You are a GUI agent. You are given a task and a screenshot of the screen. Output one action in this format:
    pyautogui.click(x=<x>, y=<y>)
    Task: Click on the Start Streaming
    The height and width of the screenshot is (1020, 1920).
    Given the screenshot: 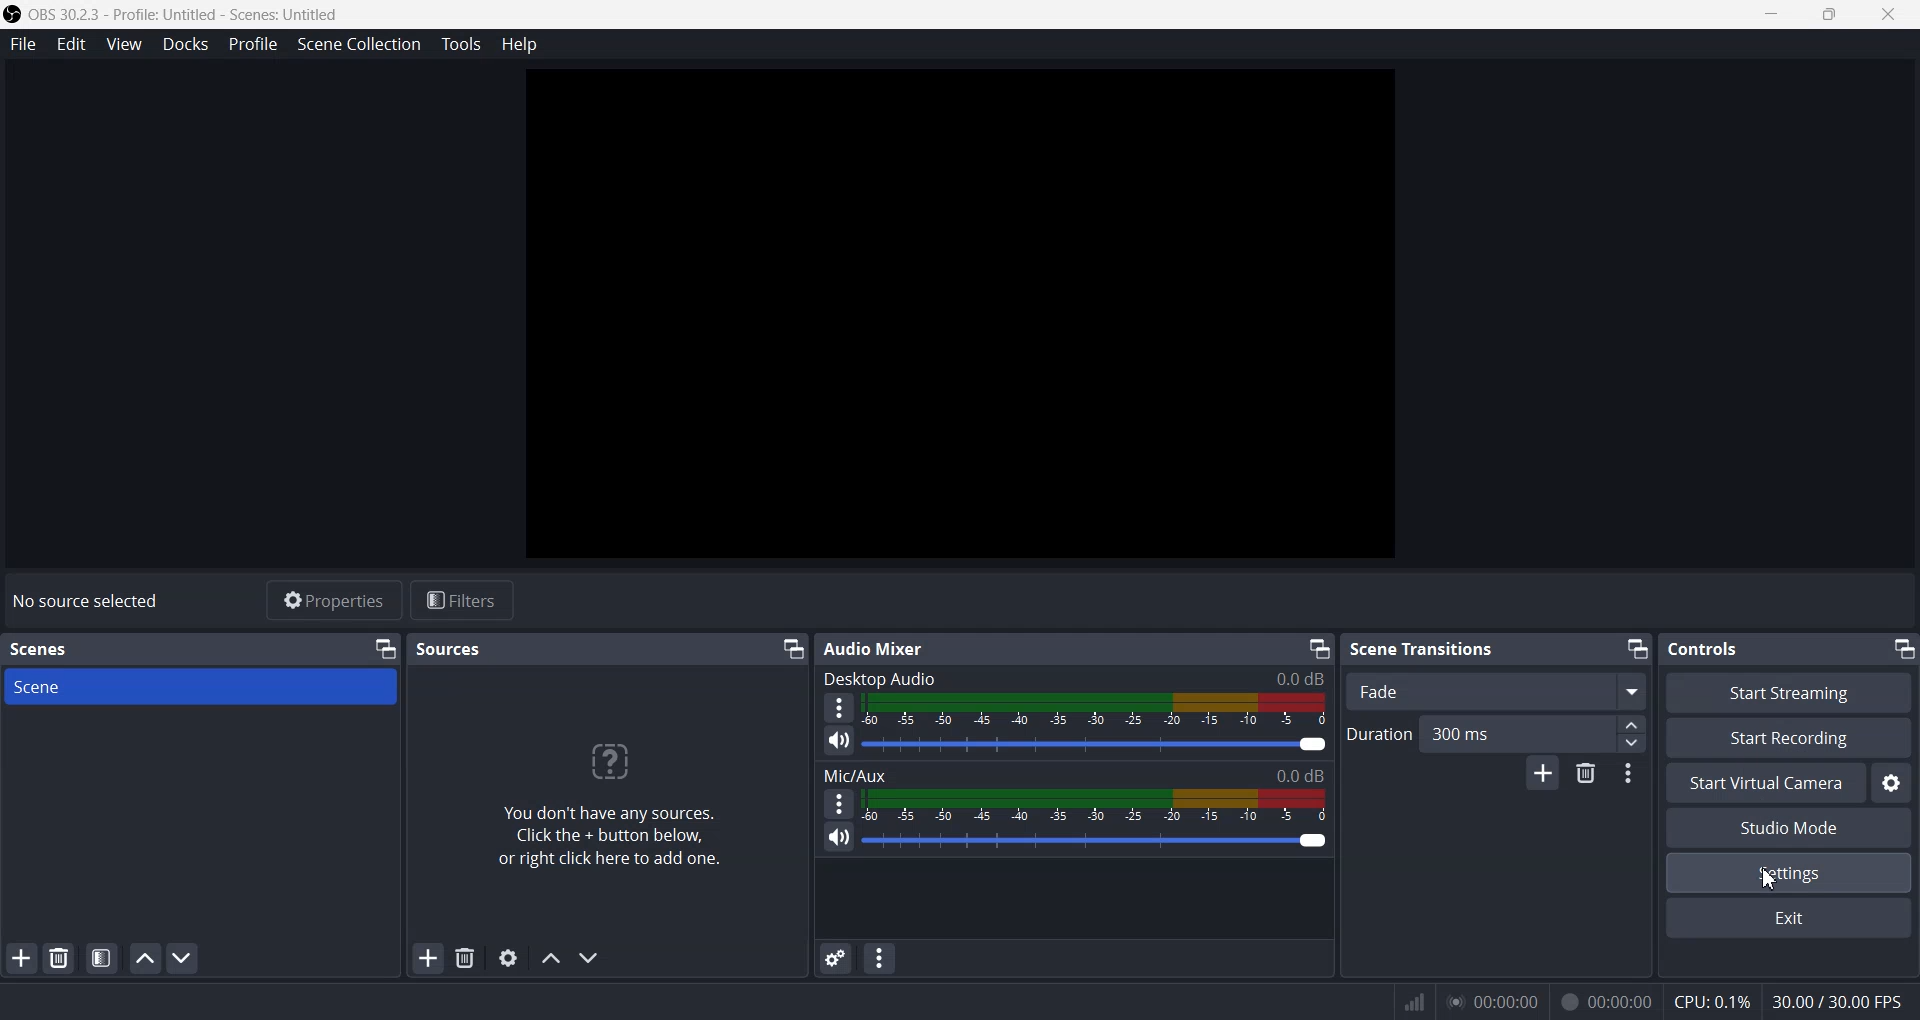 What is the action you would take?
    pyautogui.click(x=1787, y=692)
    